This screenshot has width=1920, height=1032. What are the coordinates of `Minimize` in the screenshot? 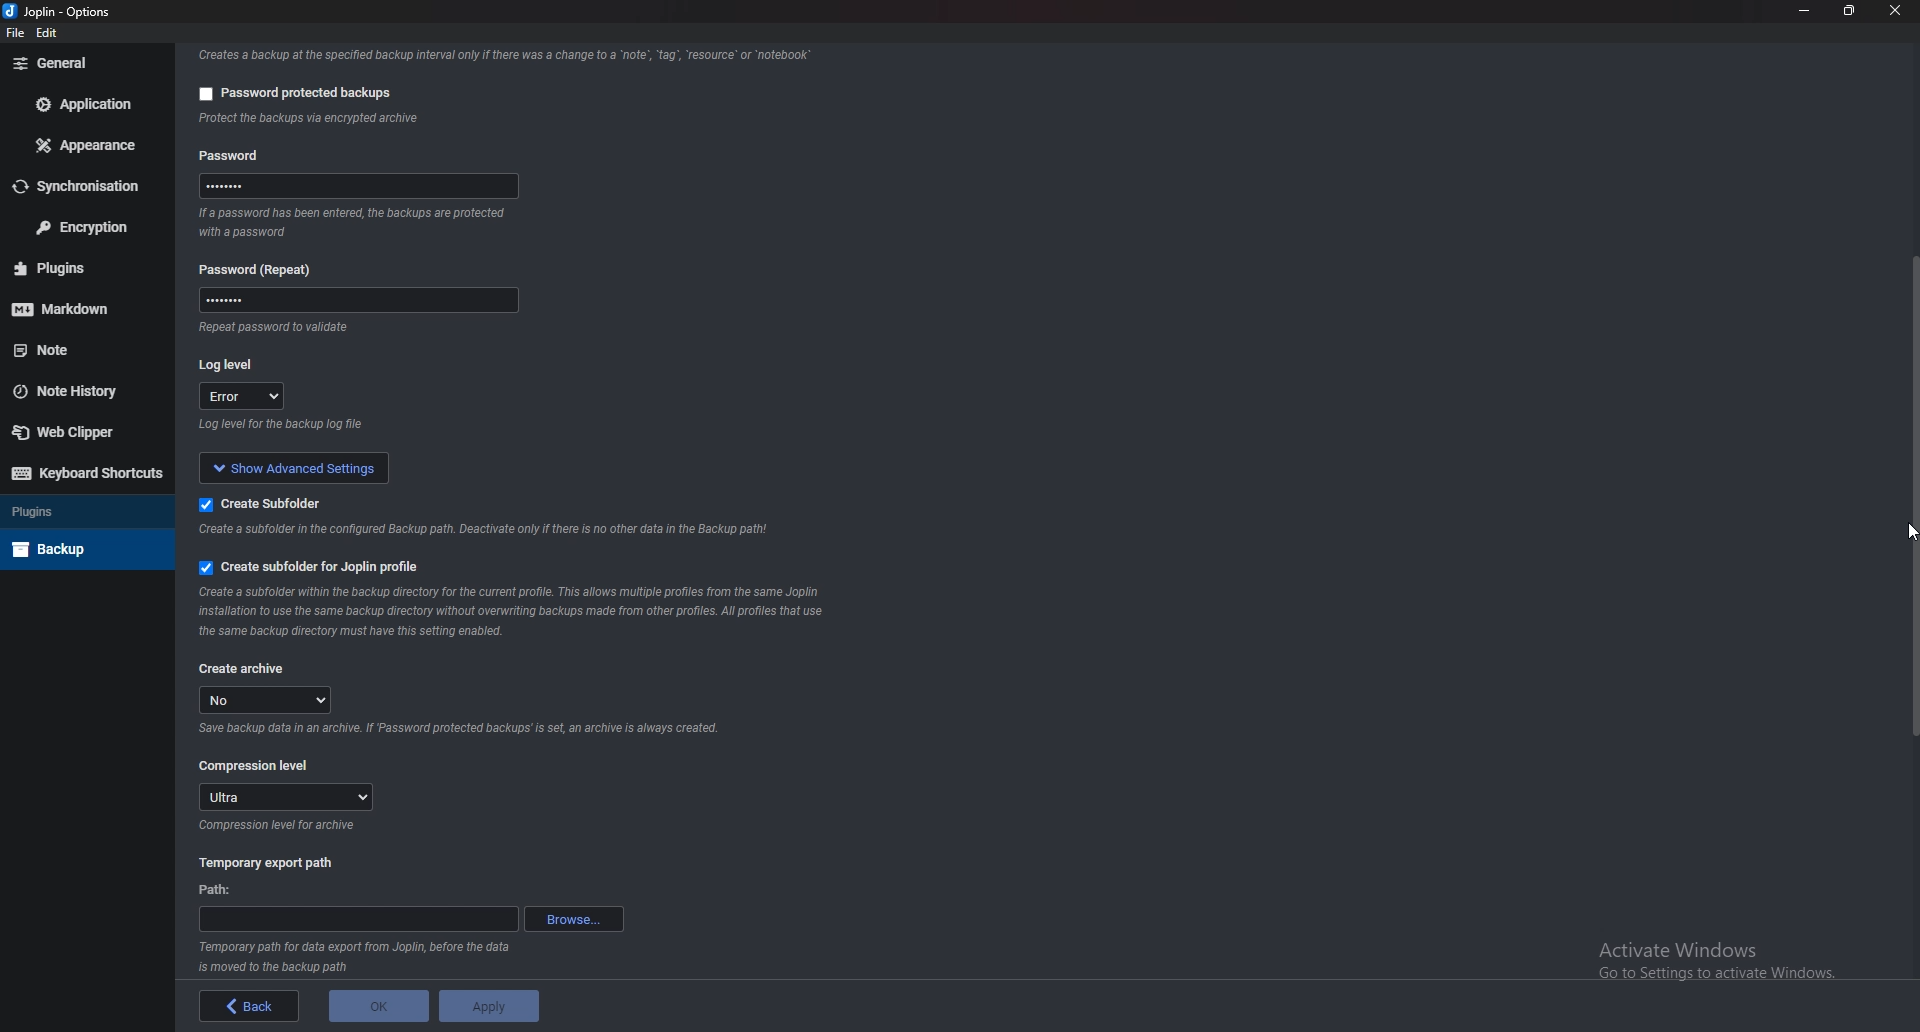 It's located at (1807, 12).